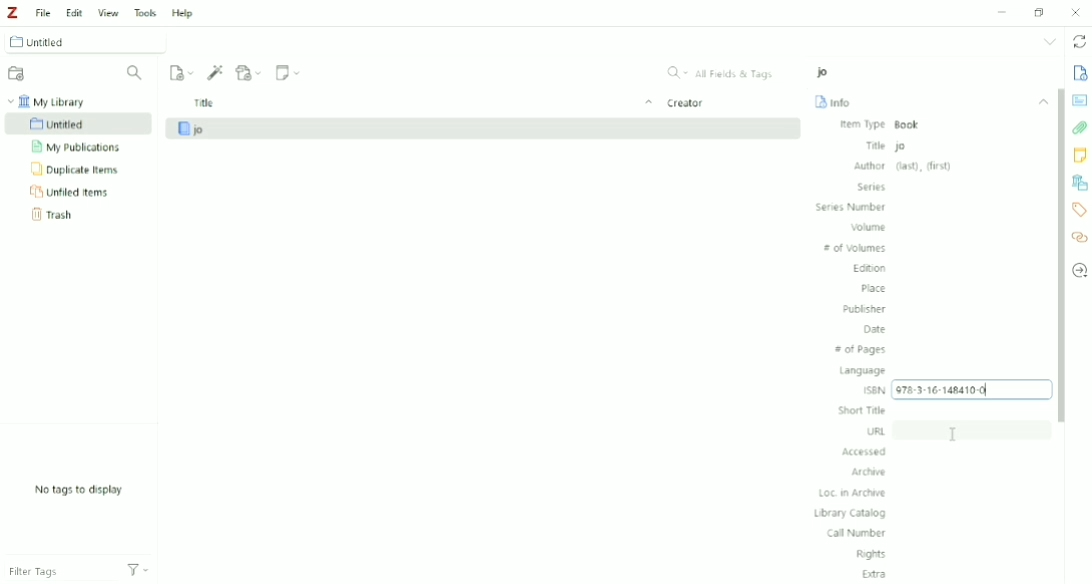  I want to click on All Fields & Tags, so click(726, 73).